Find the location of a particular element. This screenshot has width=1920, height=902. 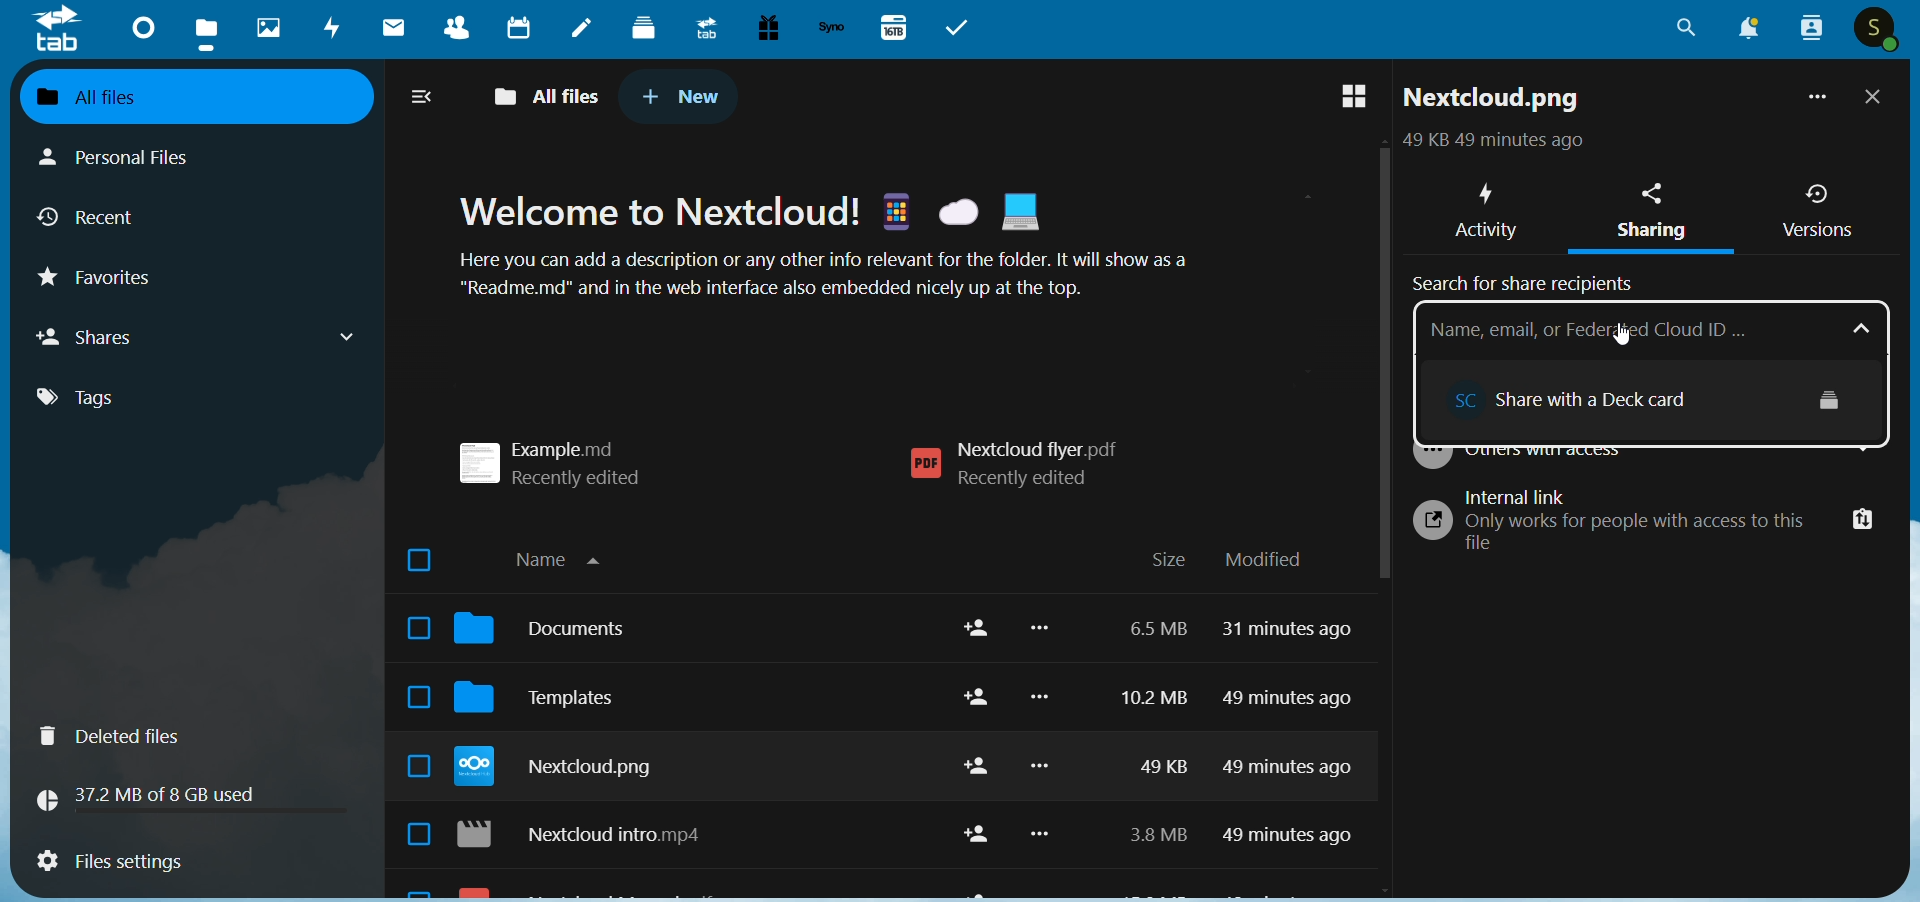

example is located at coordinates (564, 456).